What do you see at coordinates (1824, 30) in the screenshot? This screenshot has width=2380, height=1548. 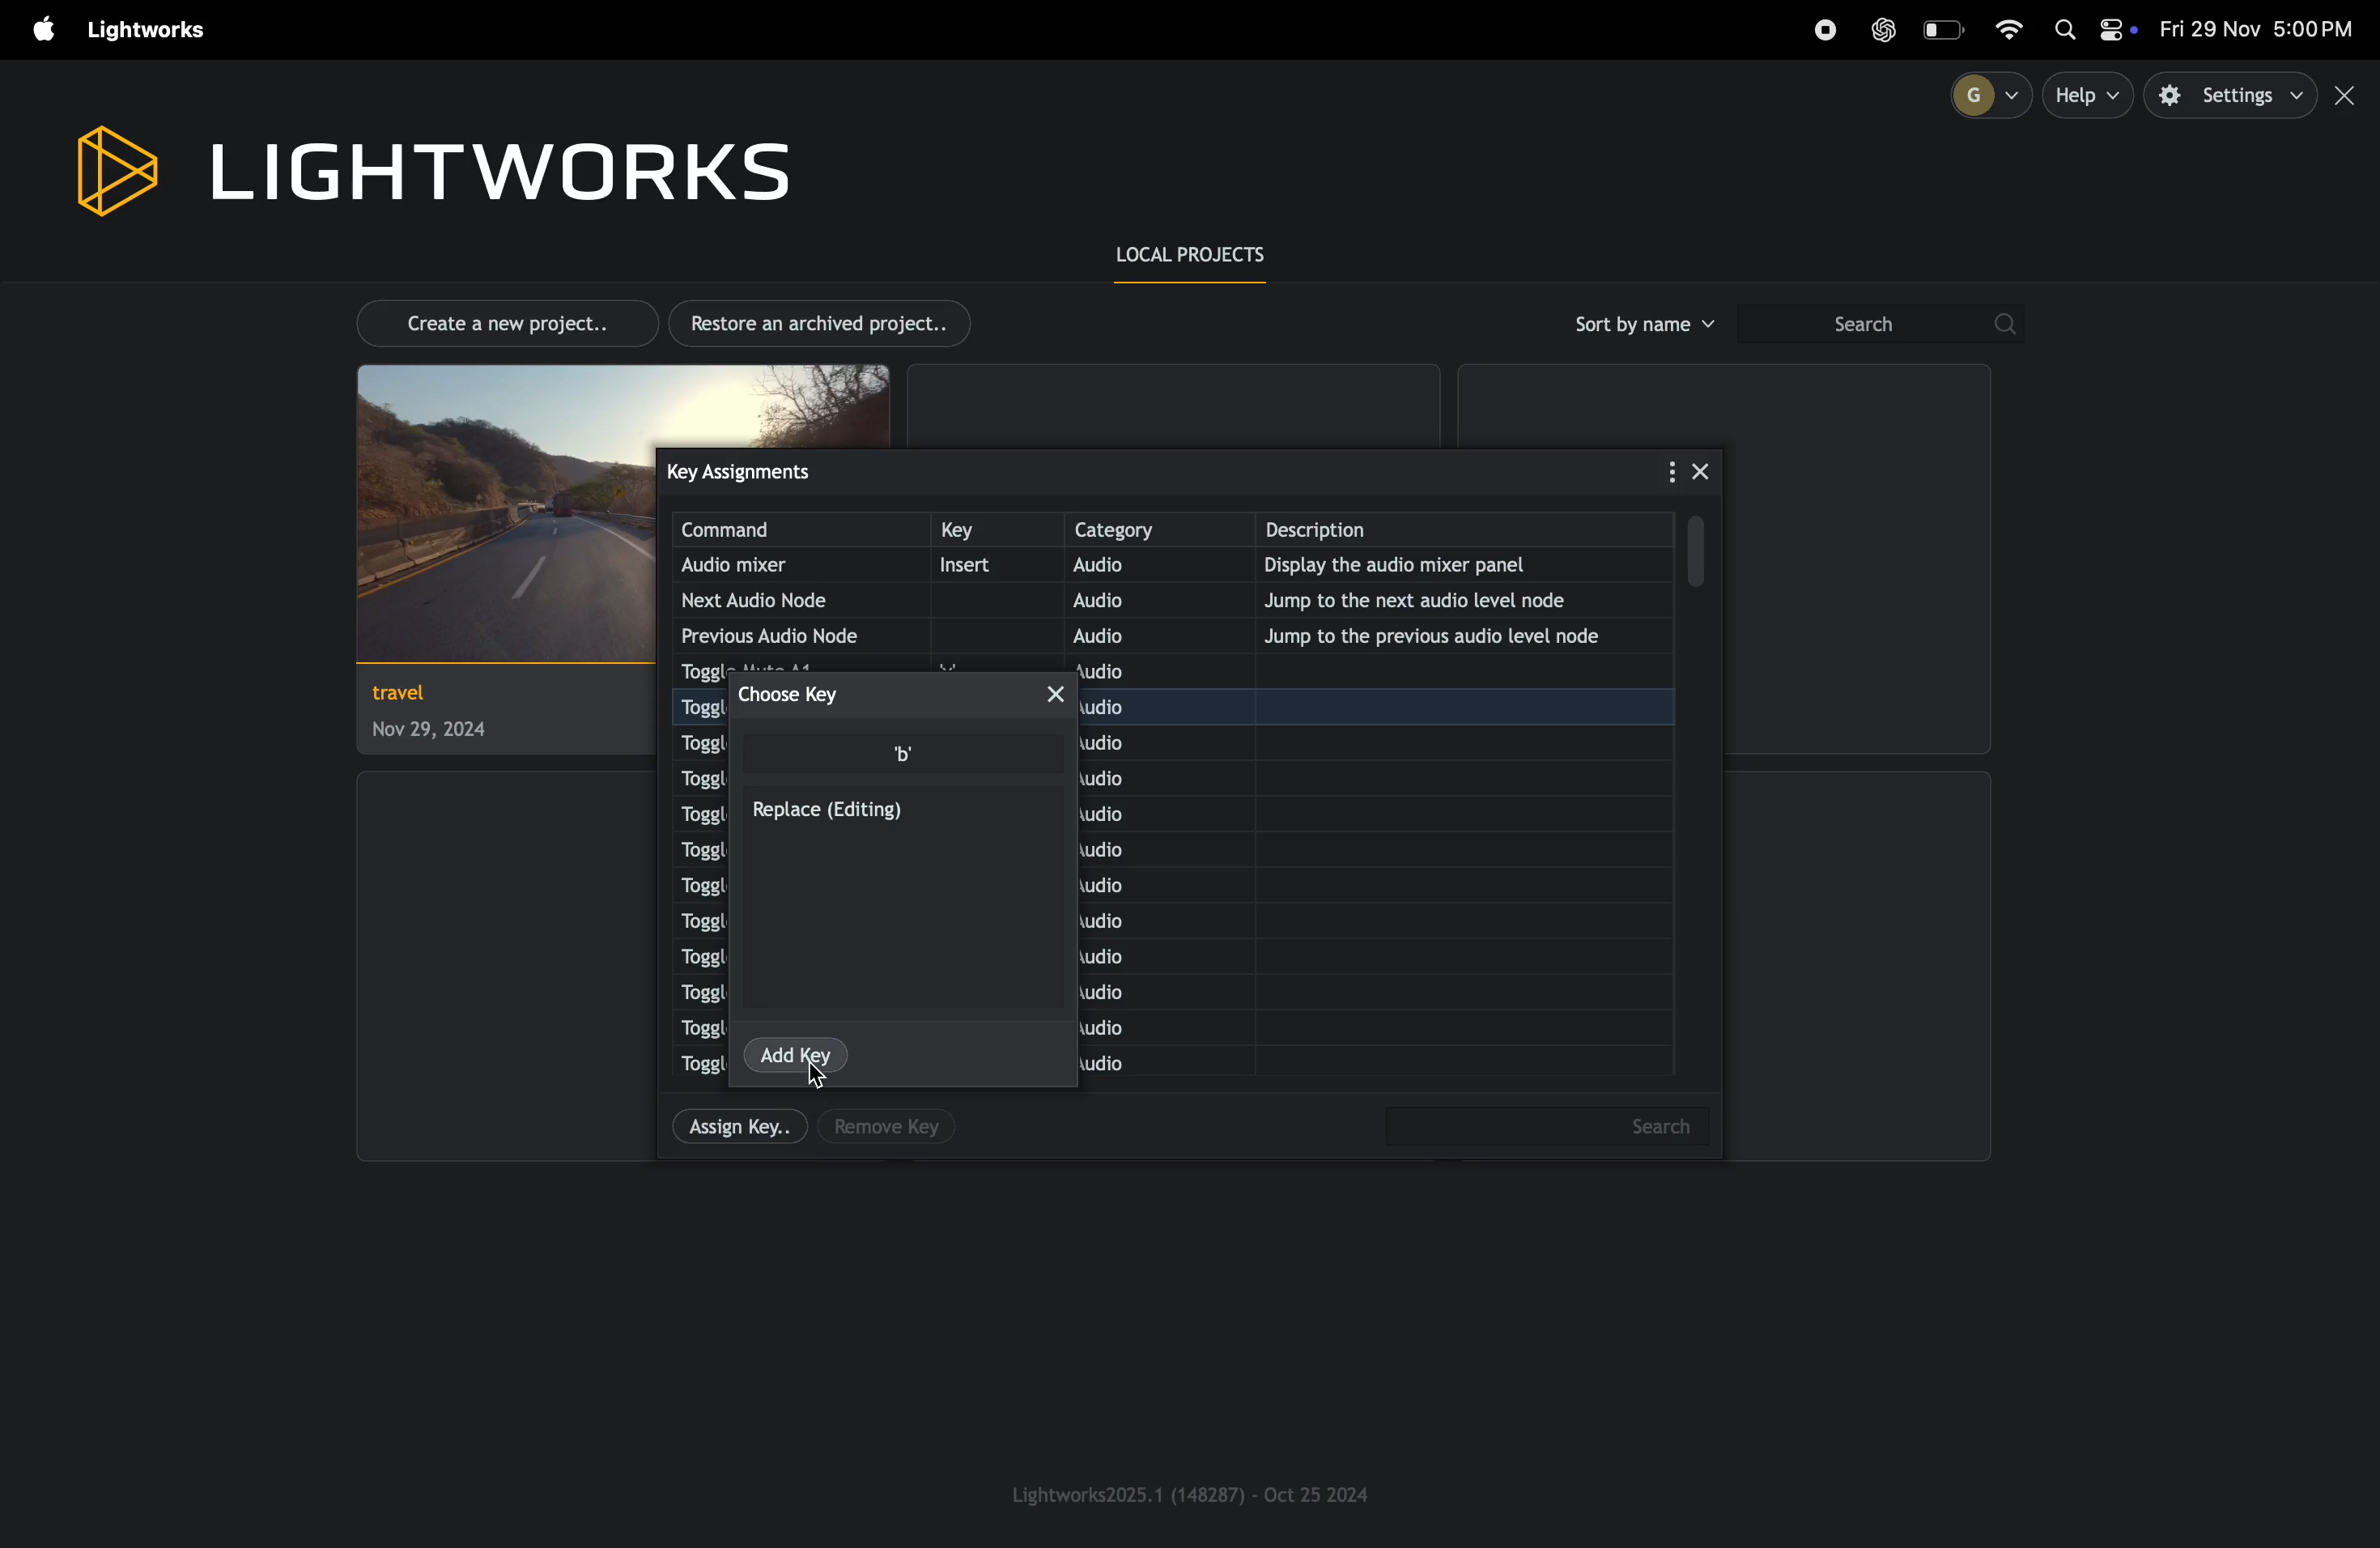 I see `record` at bounding box center [1824, 30].